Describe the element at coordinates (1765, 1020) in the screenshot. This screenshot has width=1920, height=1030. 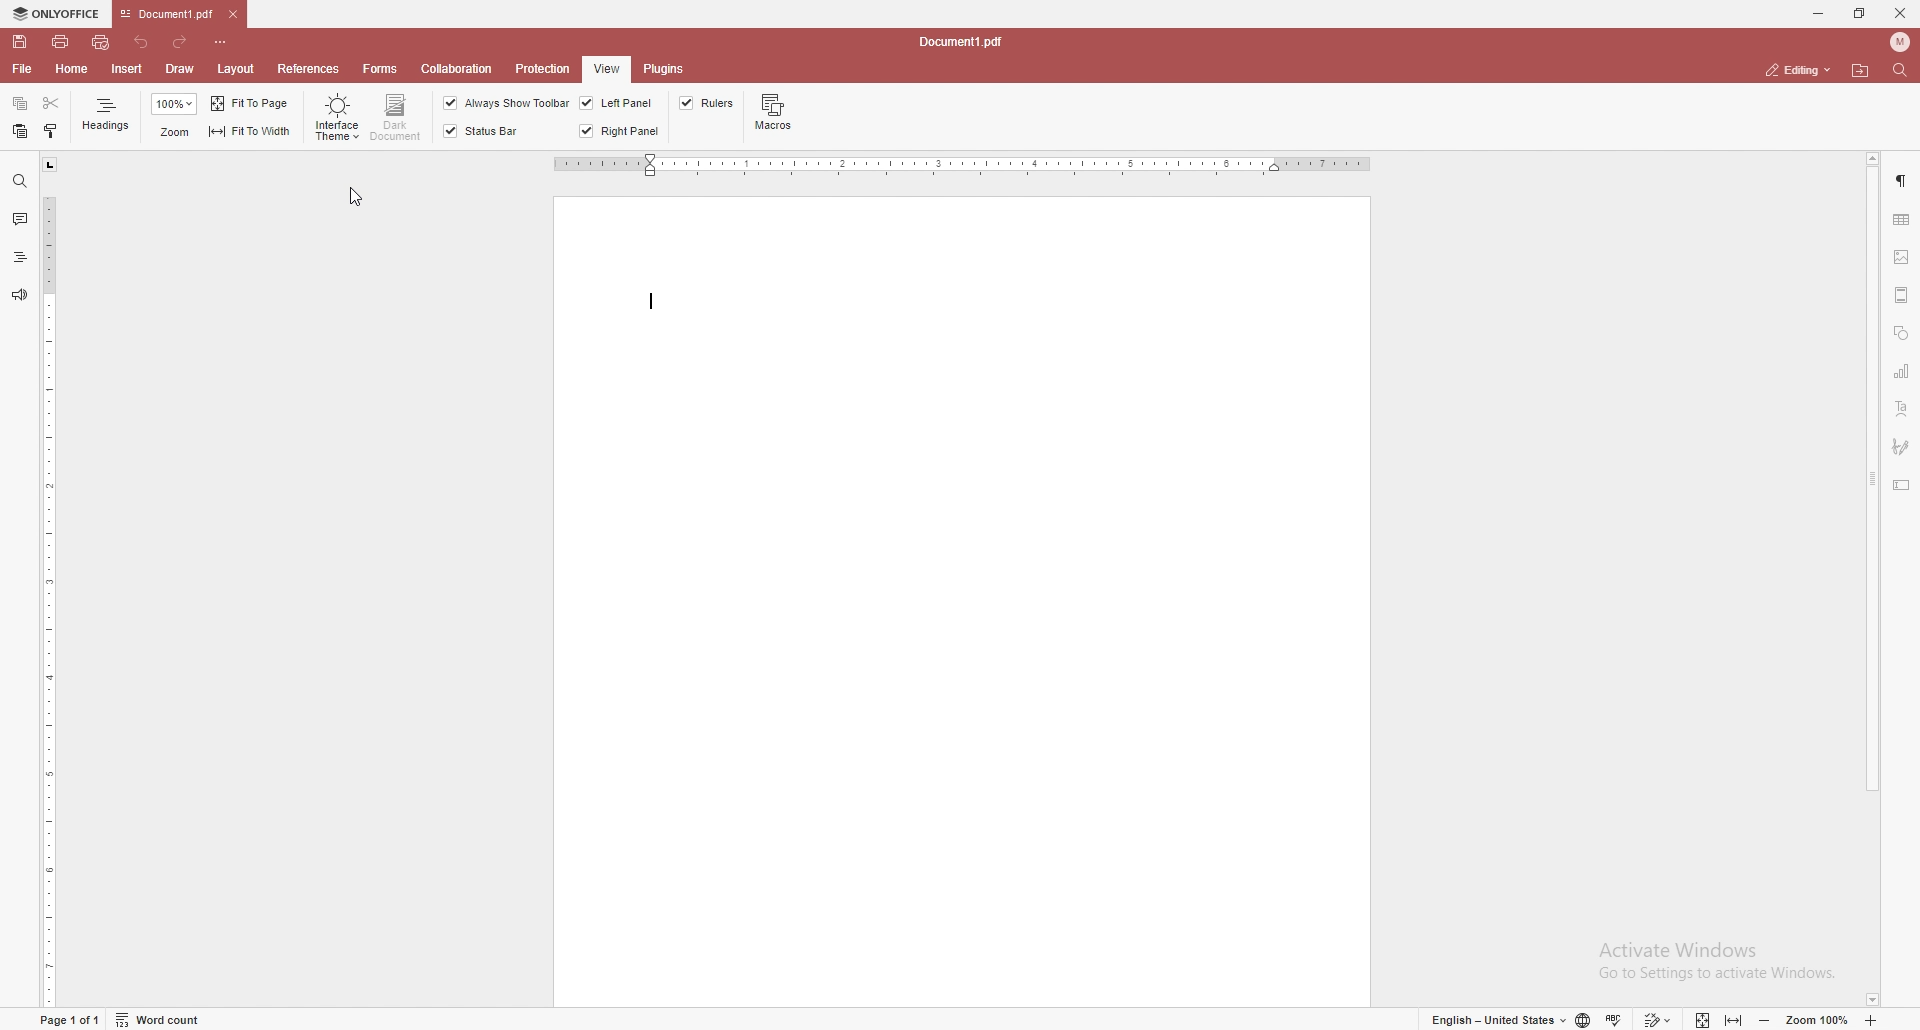
I see `zoom out` at that location.